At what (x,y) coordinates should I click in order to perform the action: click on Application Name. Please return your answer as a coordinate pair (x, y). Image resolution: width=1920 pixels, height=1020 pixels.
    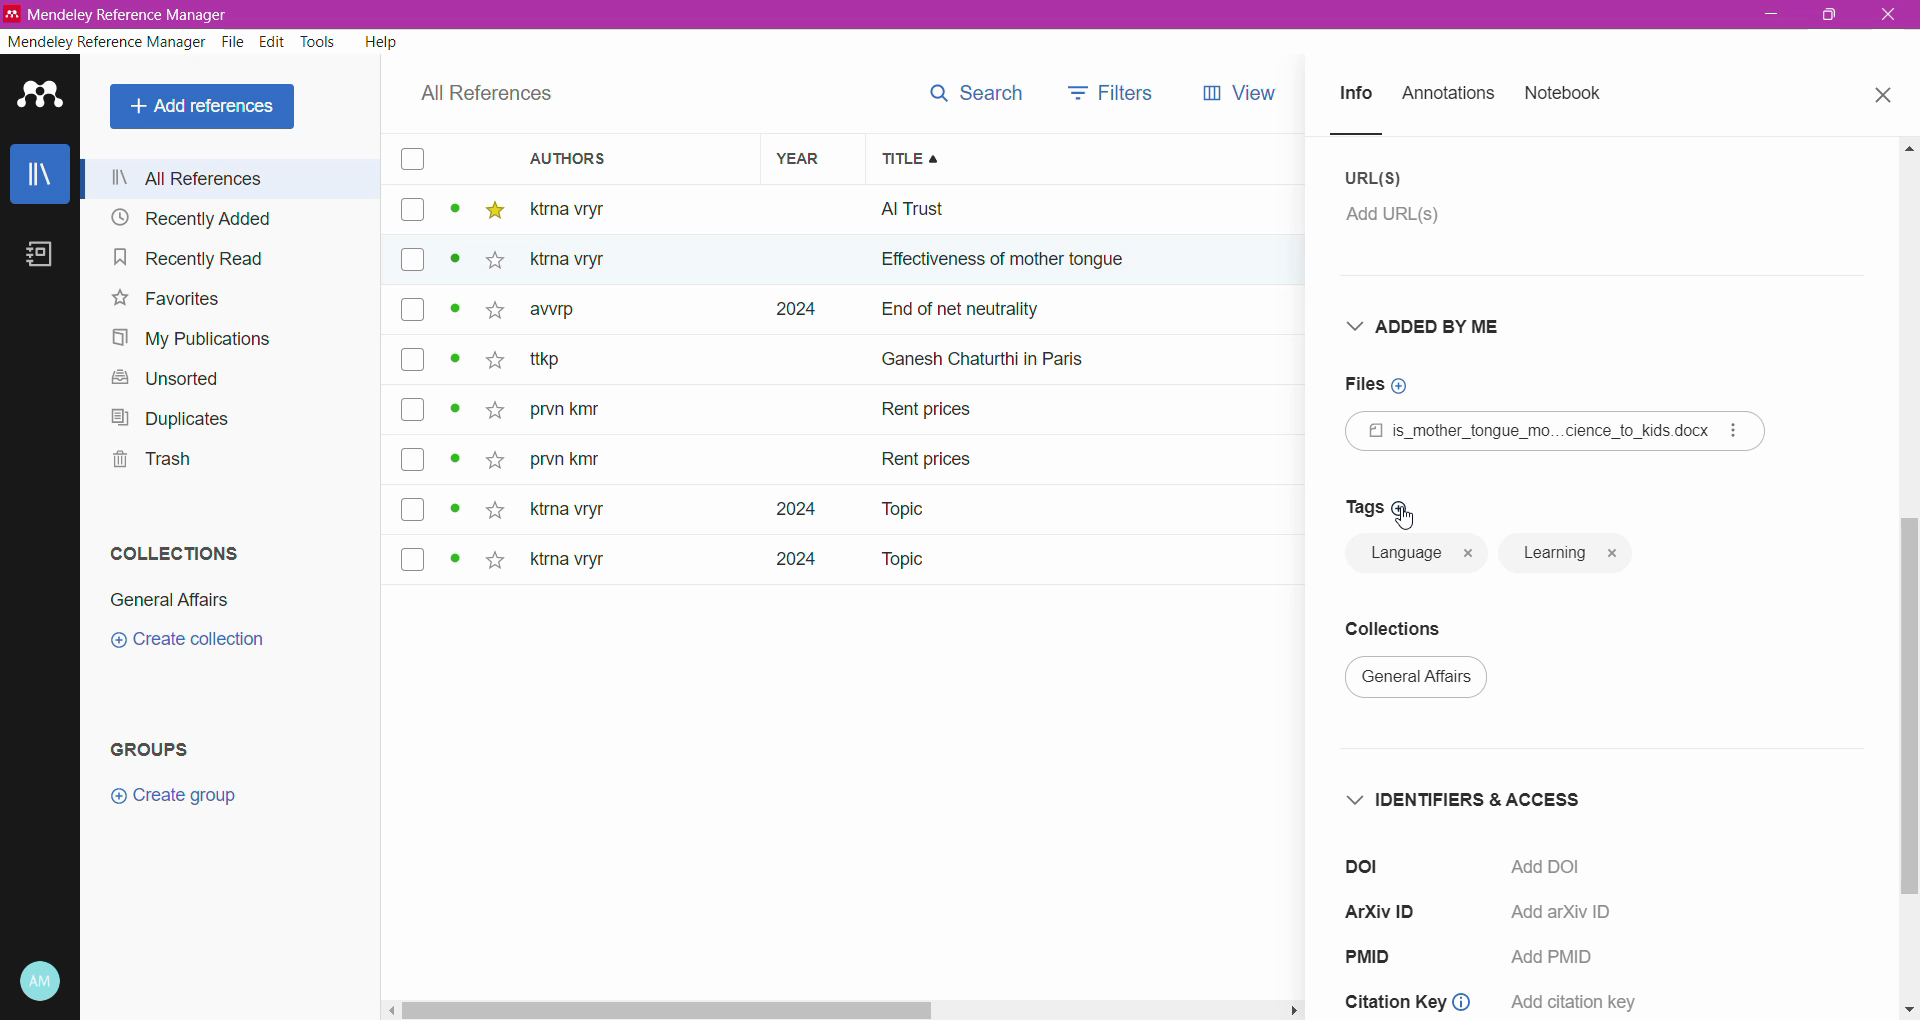
    Looking at the image, I should click on (136, 14).